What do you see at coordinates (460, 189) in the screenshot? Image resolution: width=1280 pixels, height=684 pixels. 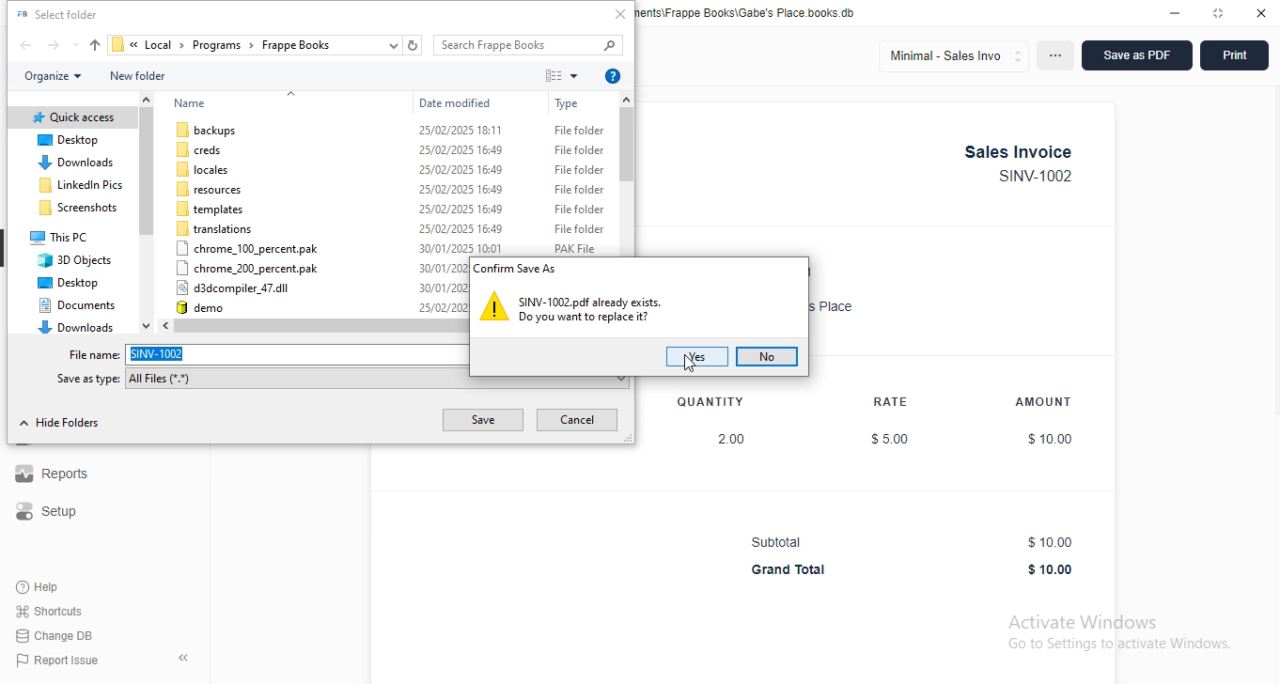 I see `25/02/2025 16:49` at bounding box center [460, 189].